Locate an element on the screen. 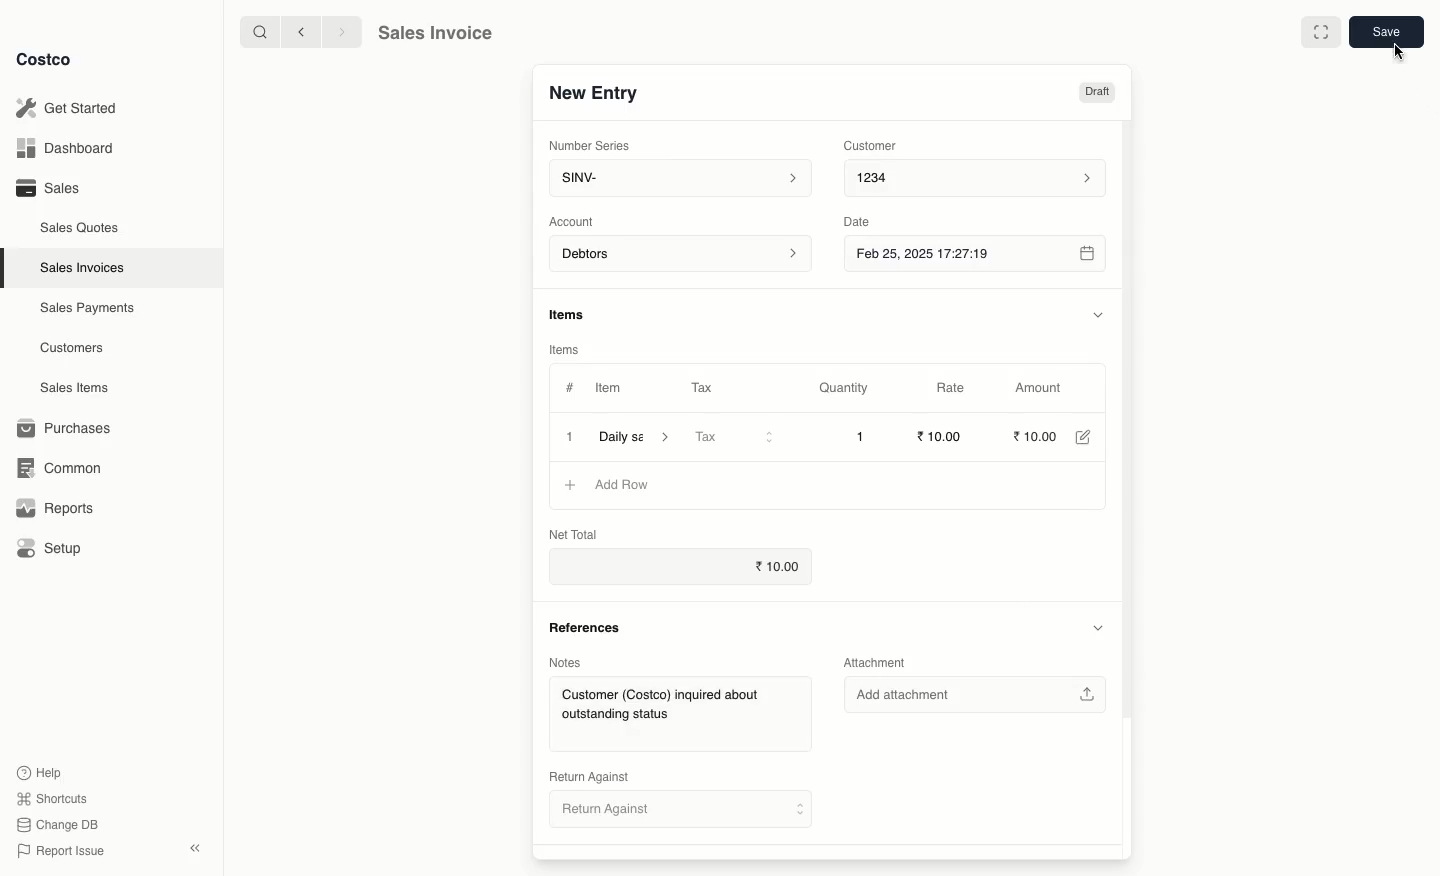 This screenshot has width=1440, height=876. Customer is located at coordinates (876, 147).